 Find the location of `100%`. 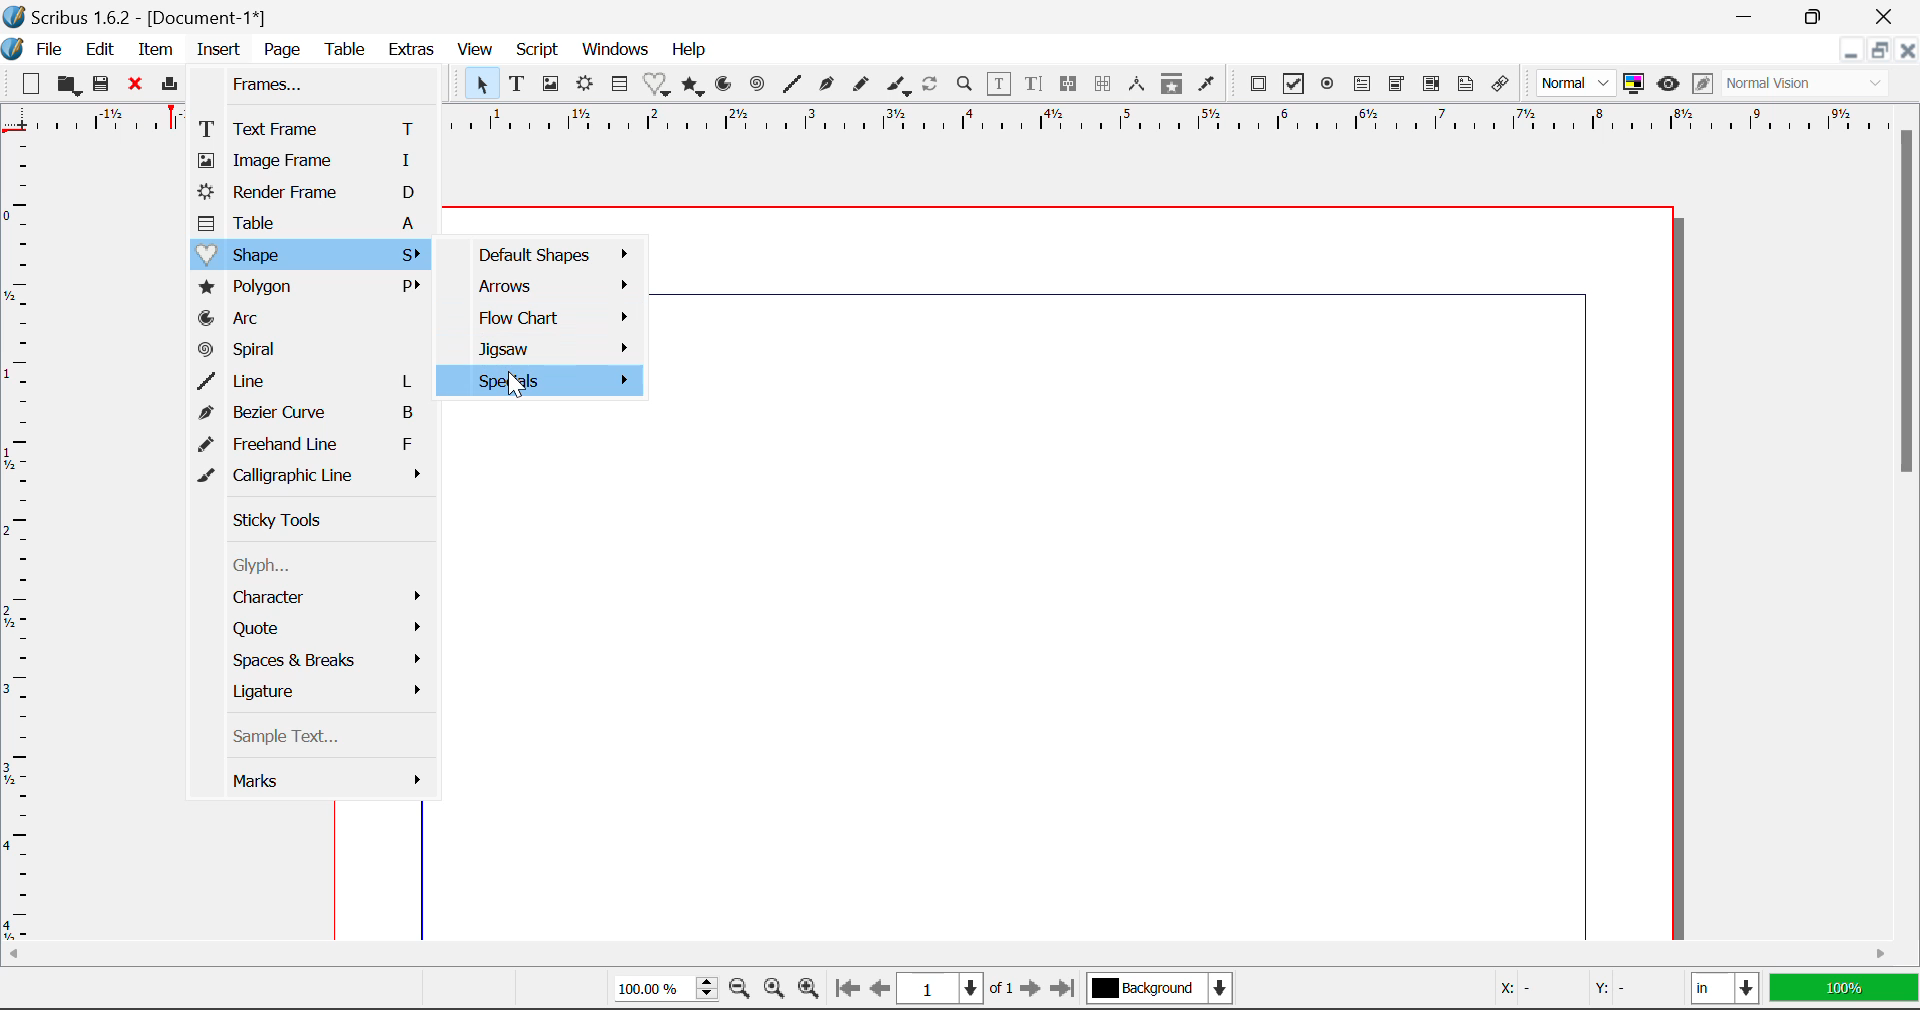

100% is located at coordinates (660, 991).